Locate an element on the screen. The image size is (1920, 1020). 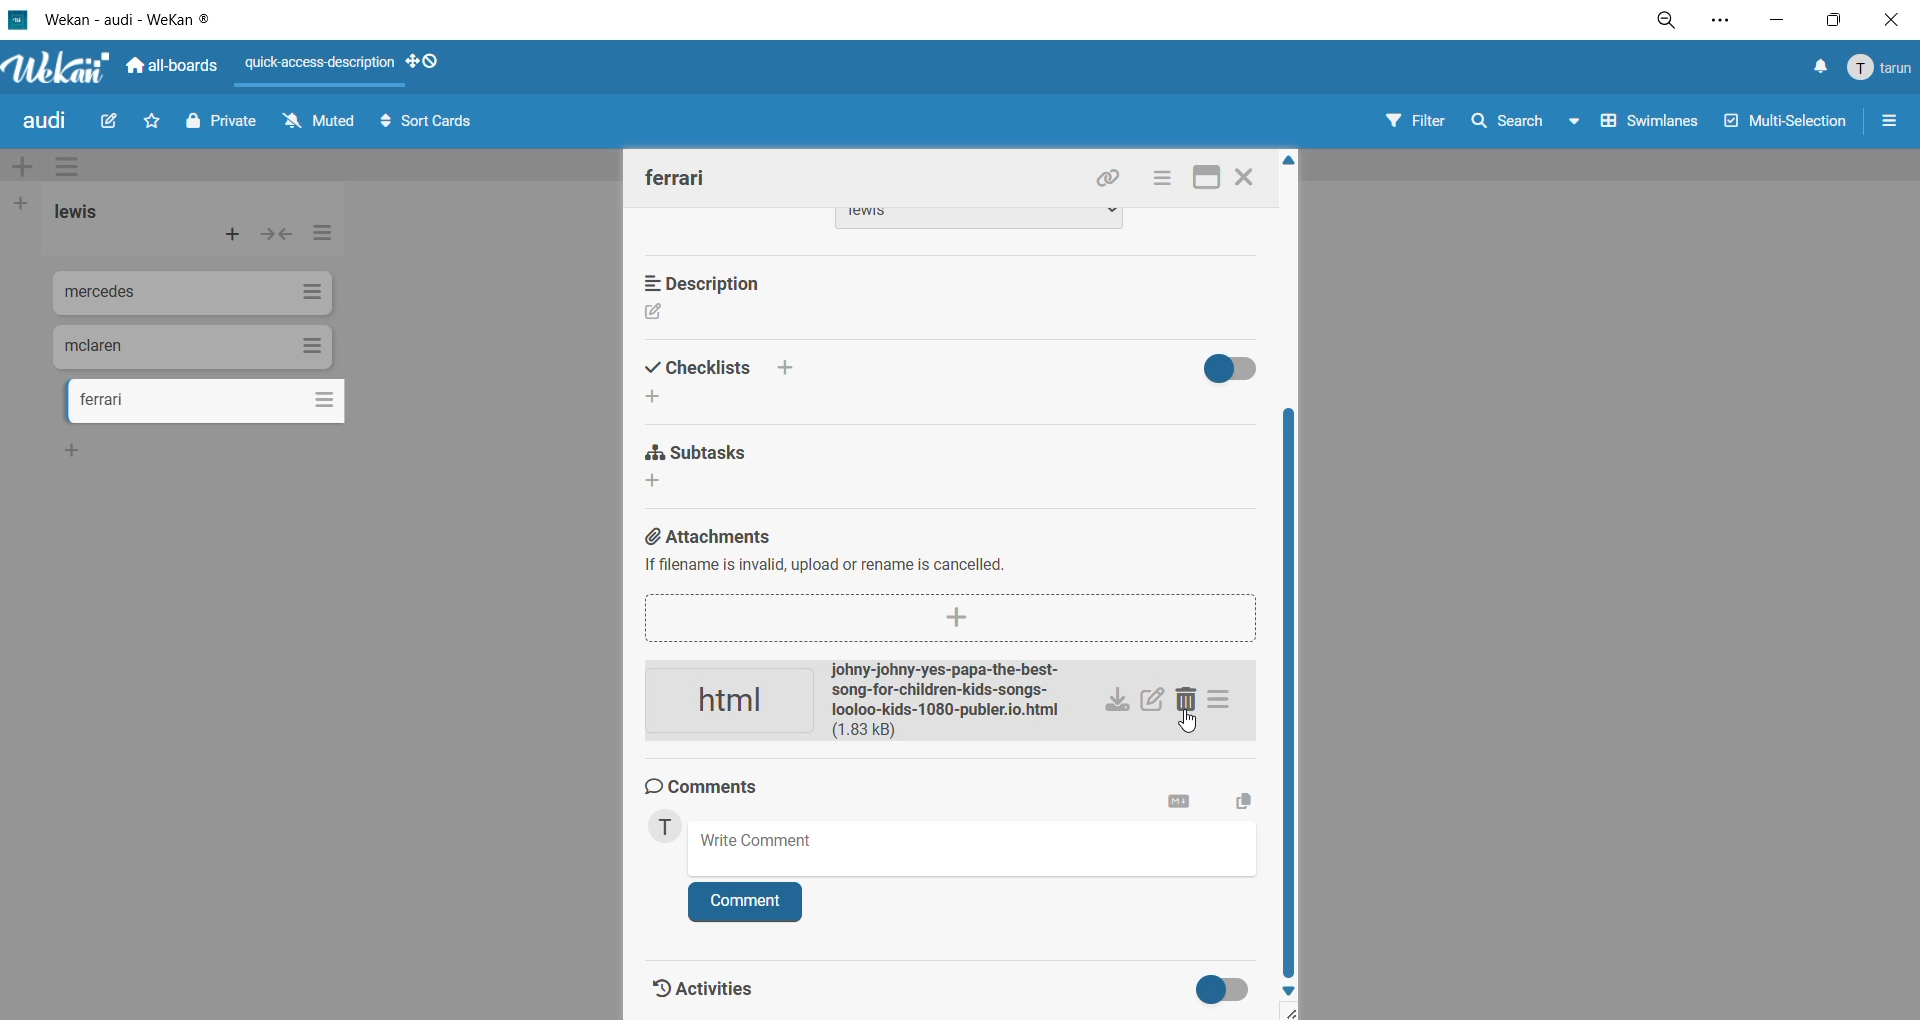
cursor is located at coordinates (1193, 724).